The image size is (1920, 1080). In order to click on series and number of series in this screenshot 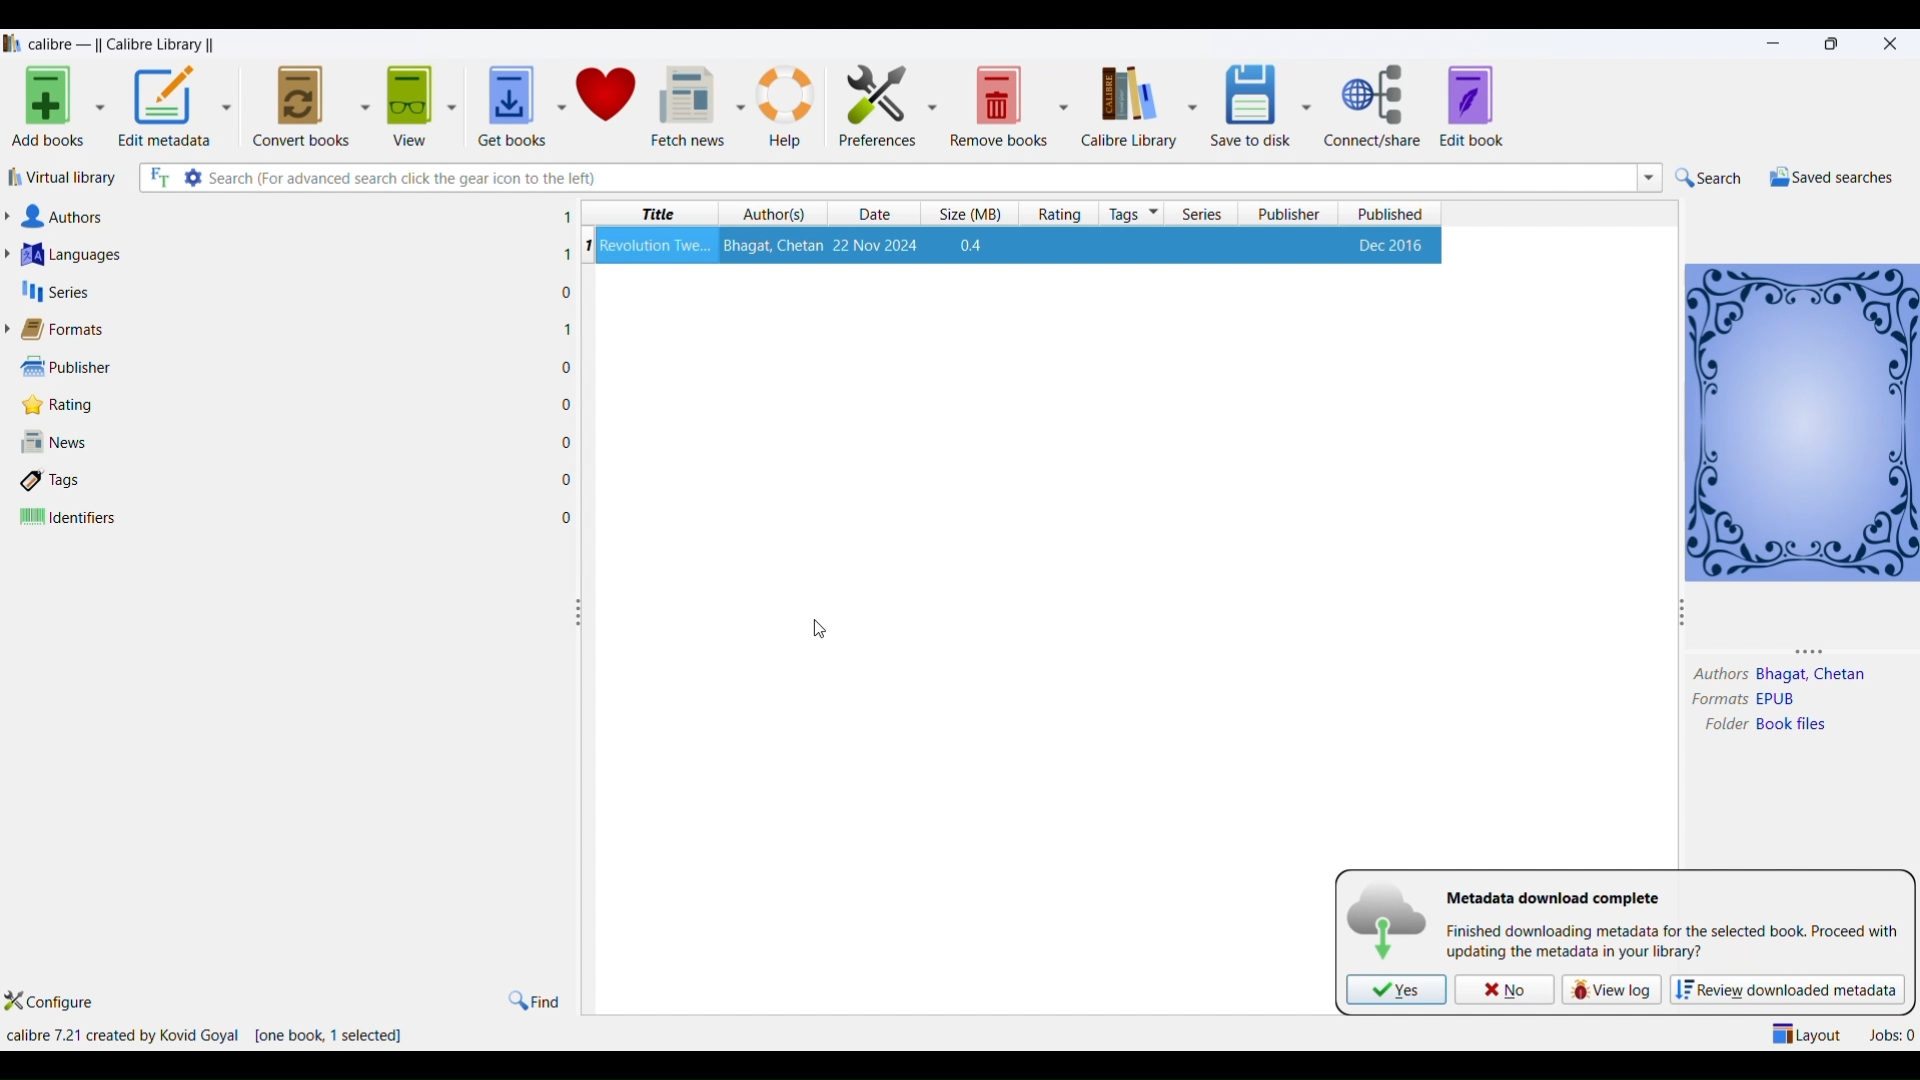, I will do `click(56, 292)`.